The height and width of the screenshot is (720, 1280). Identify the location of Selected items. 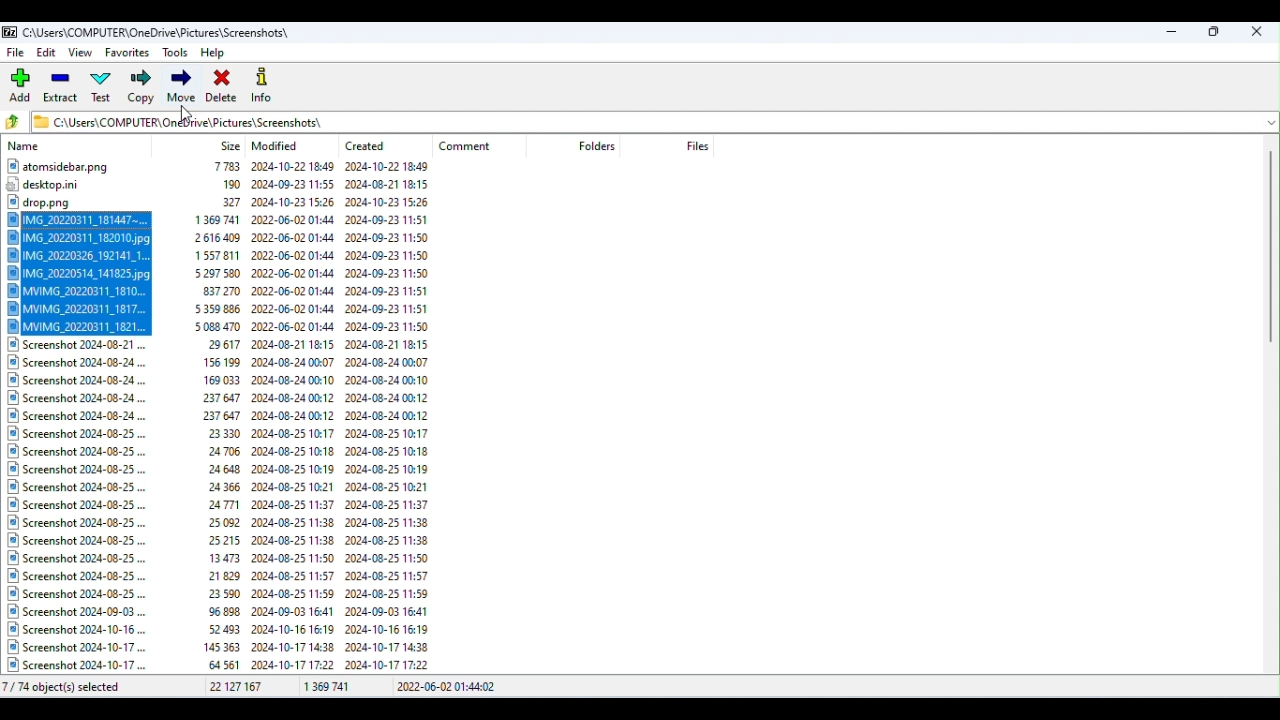
(230, 273).